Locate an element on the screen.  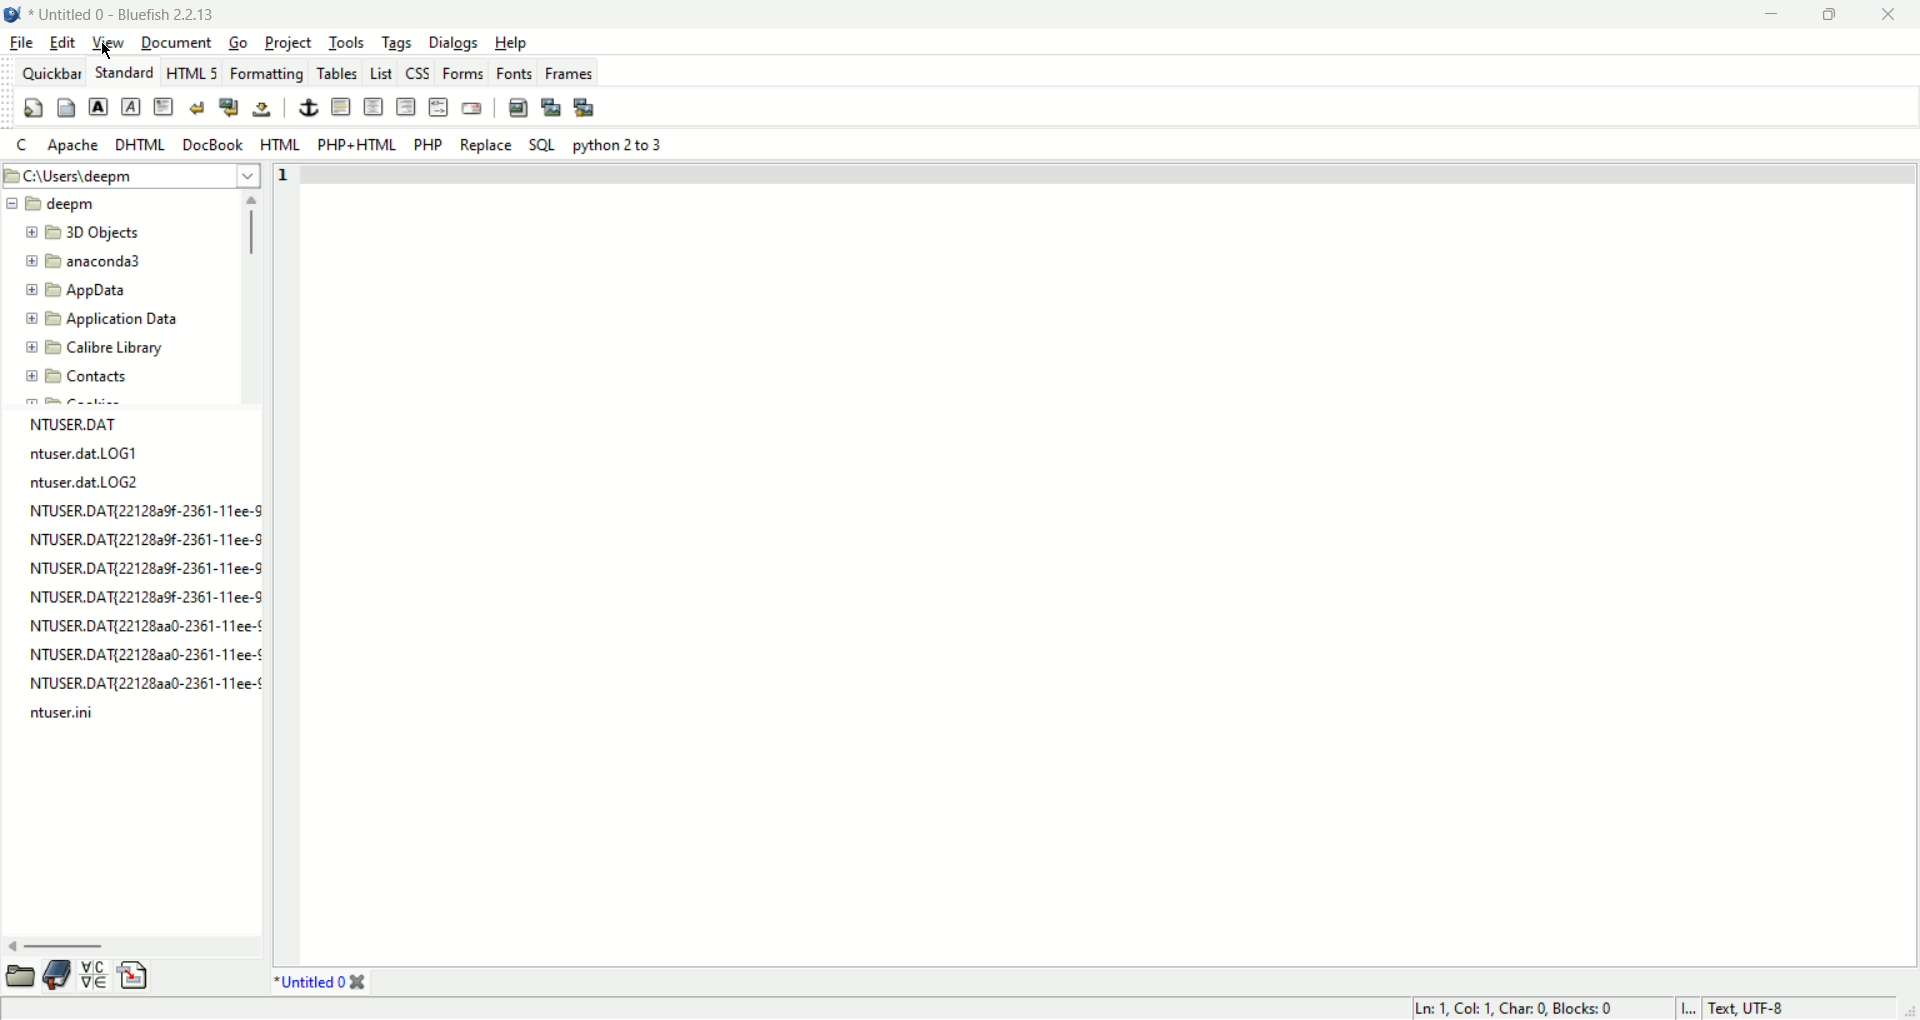
frames is located at coordinates (569, 72).